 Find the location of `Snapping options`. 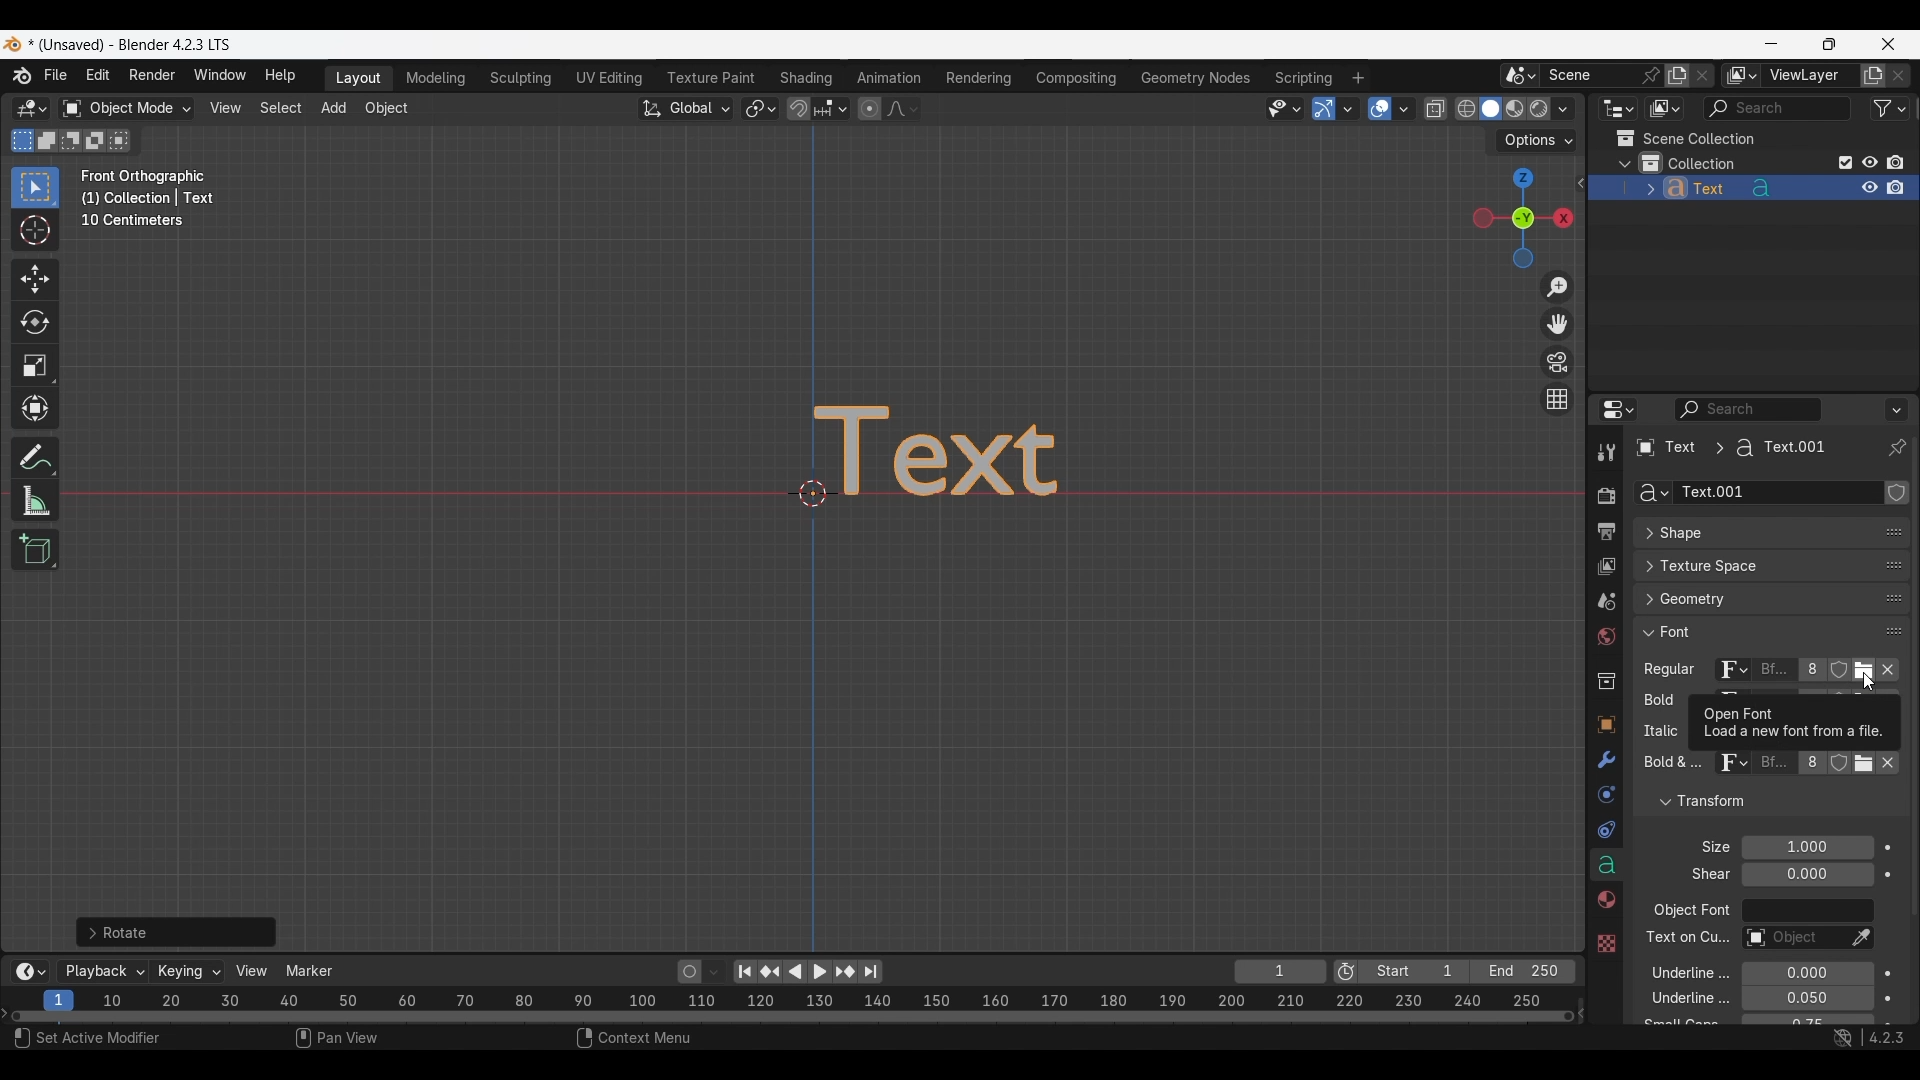

Snapping options is located at coordinates (833, 108).